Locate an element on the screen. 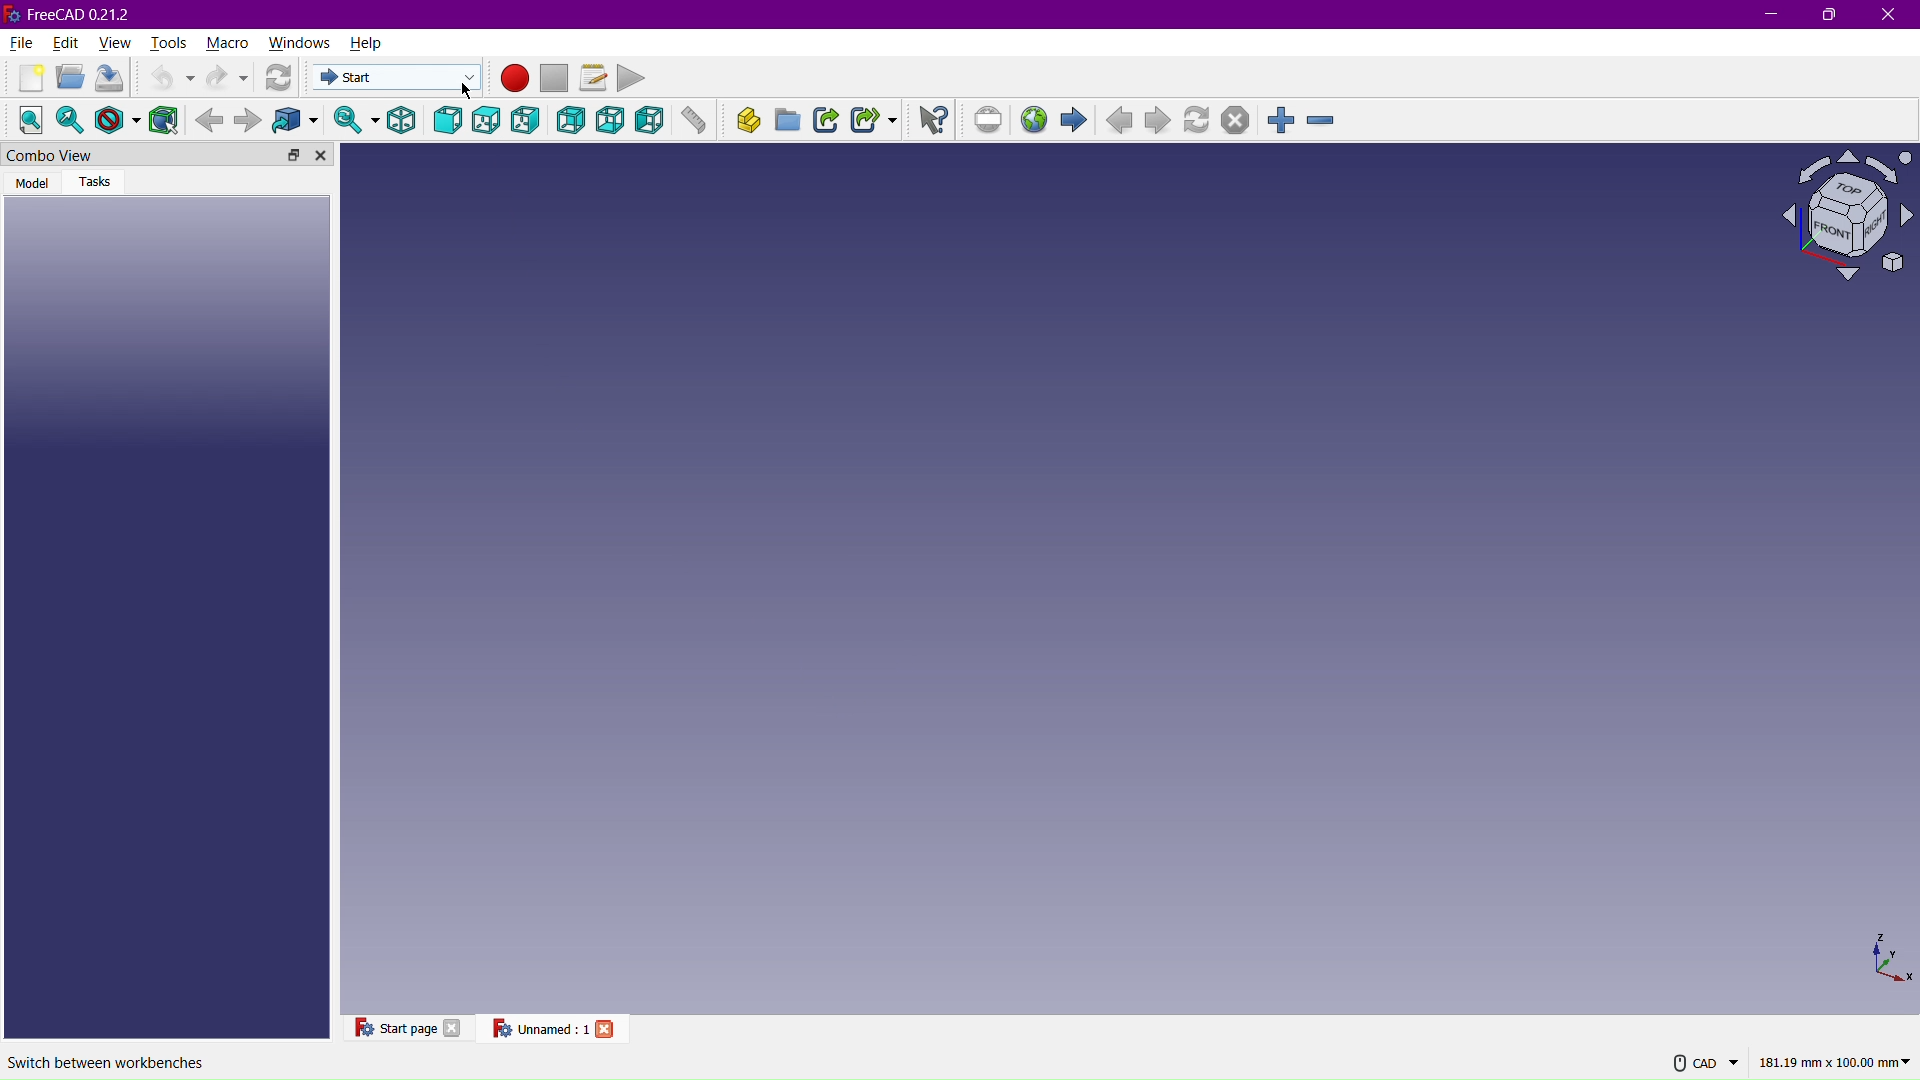  Fit selected content on the screen is located at coordinates (70, 119).